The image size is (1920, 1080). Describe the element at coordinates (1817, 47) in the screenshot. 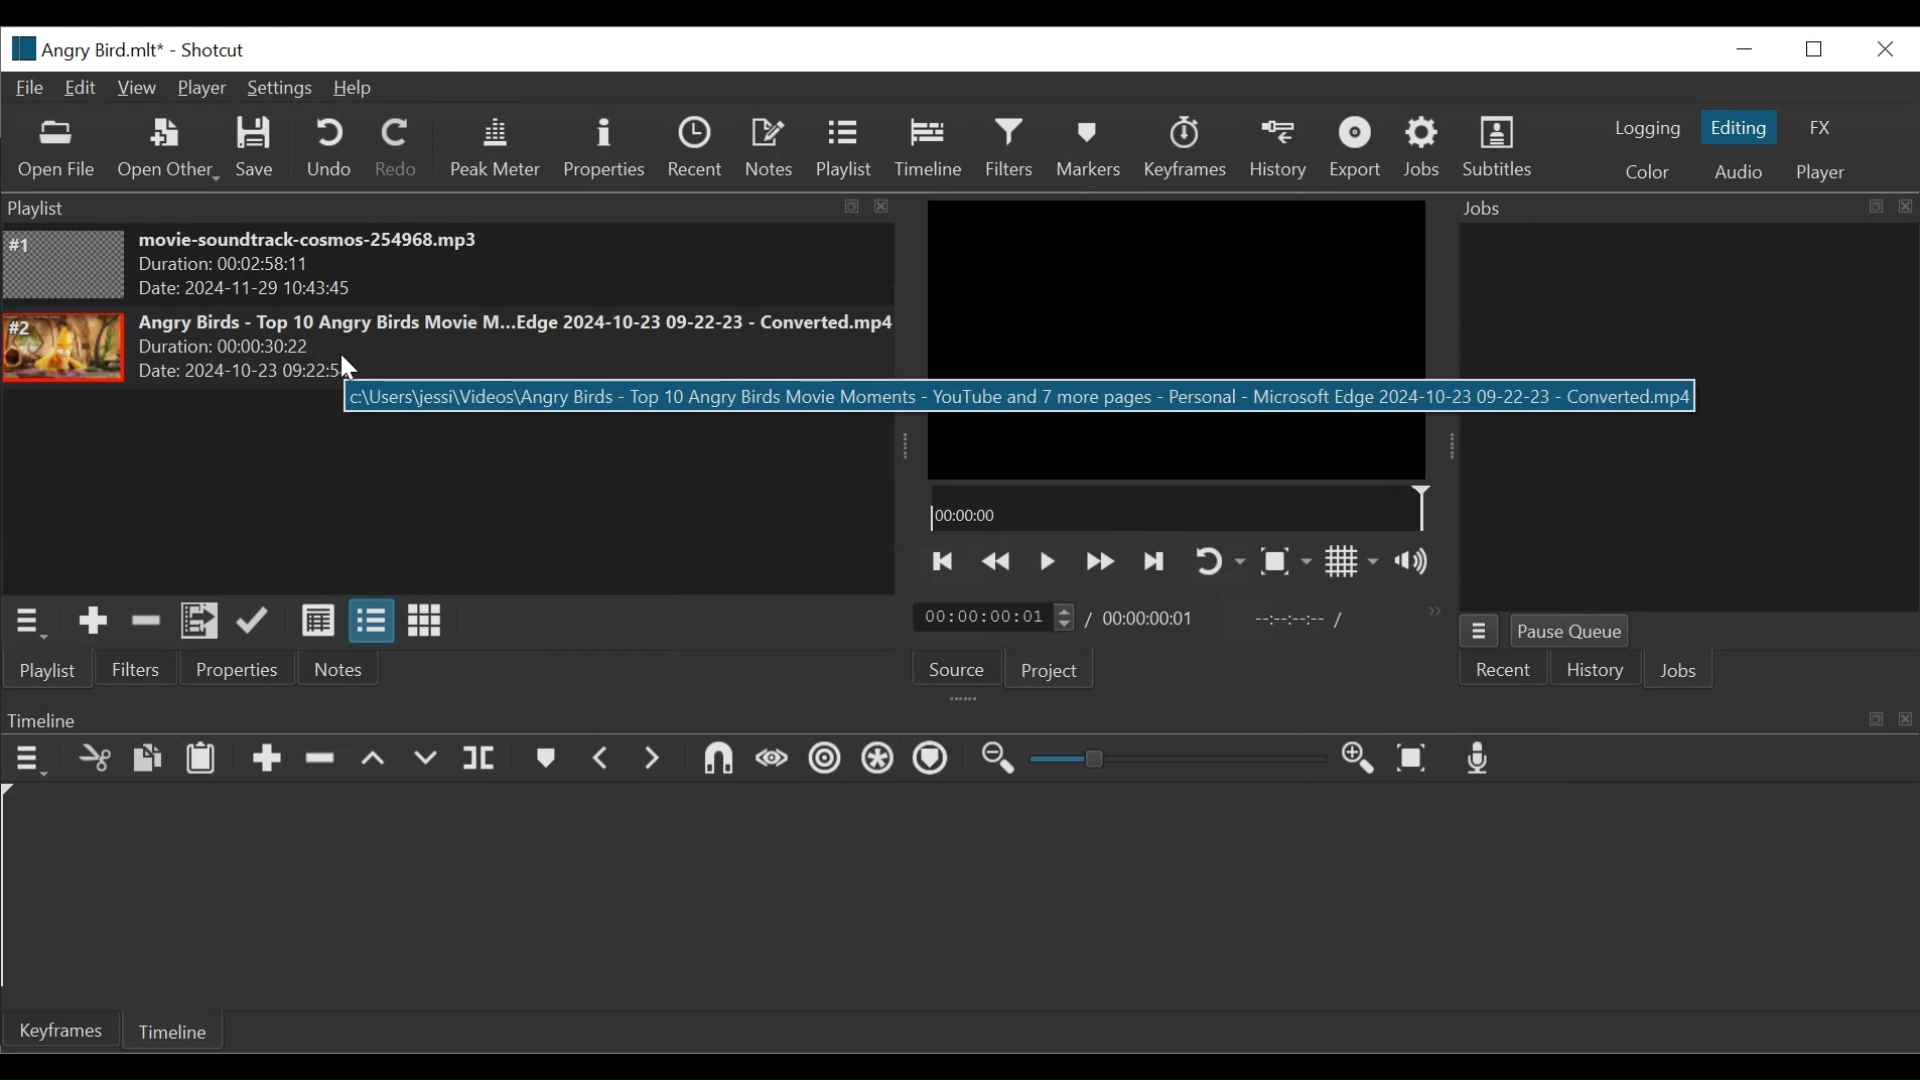

I see `Restore` at that location.